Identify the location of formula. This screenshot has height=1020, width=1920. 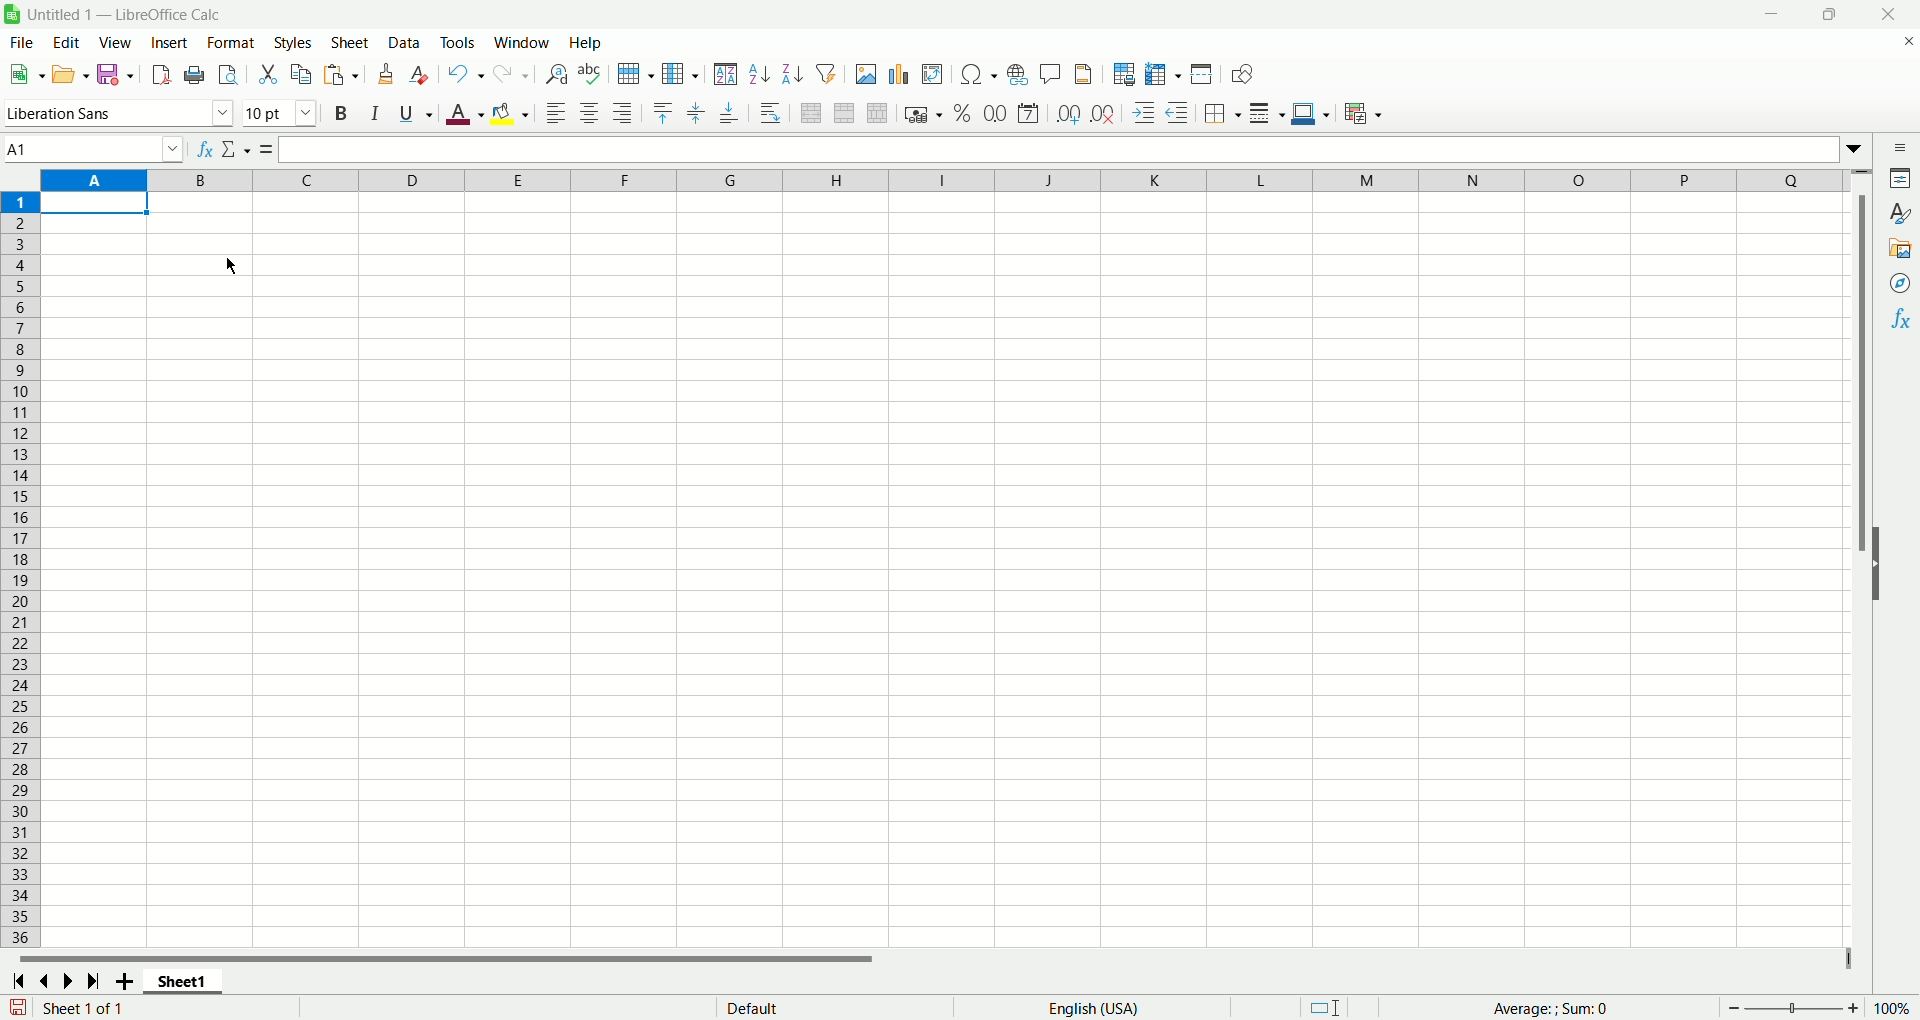
(262, 148).